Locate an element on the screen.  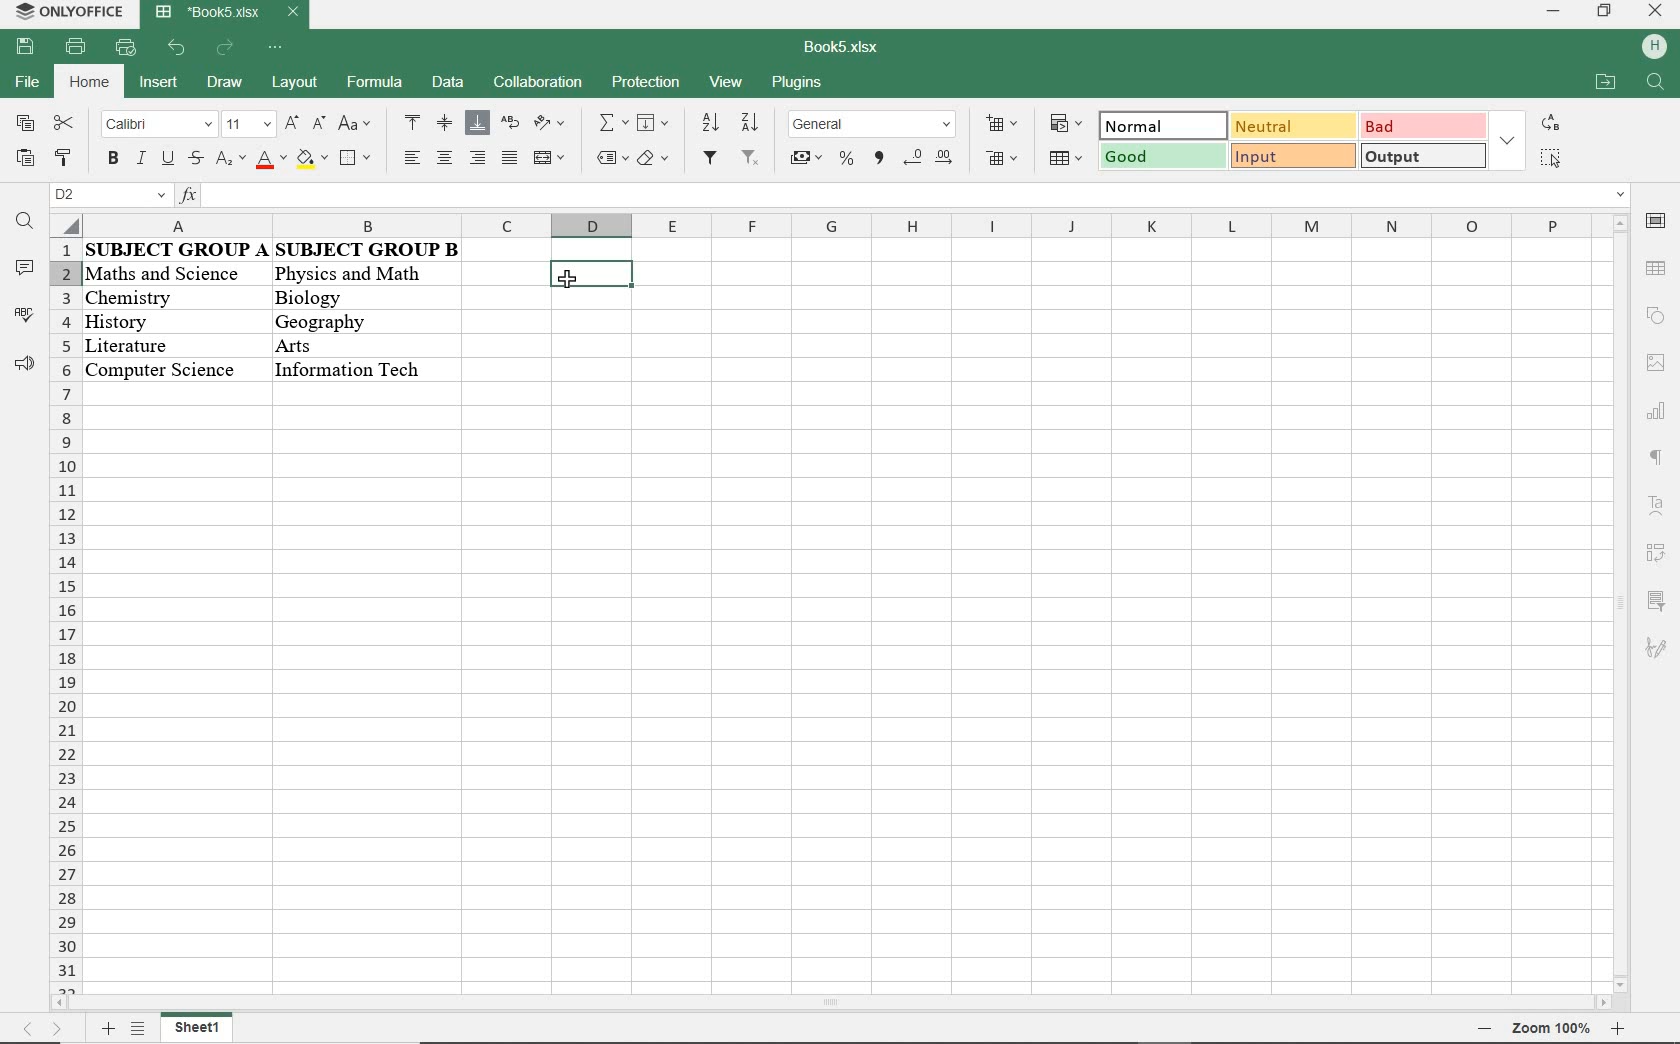
orientation is located at coordinates (549, 124).